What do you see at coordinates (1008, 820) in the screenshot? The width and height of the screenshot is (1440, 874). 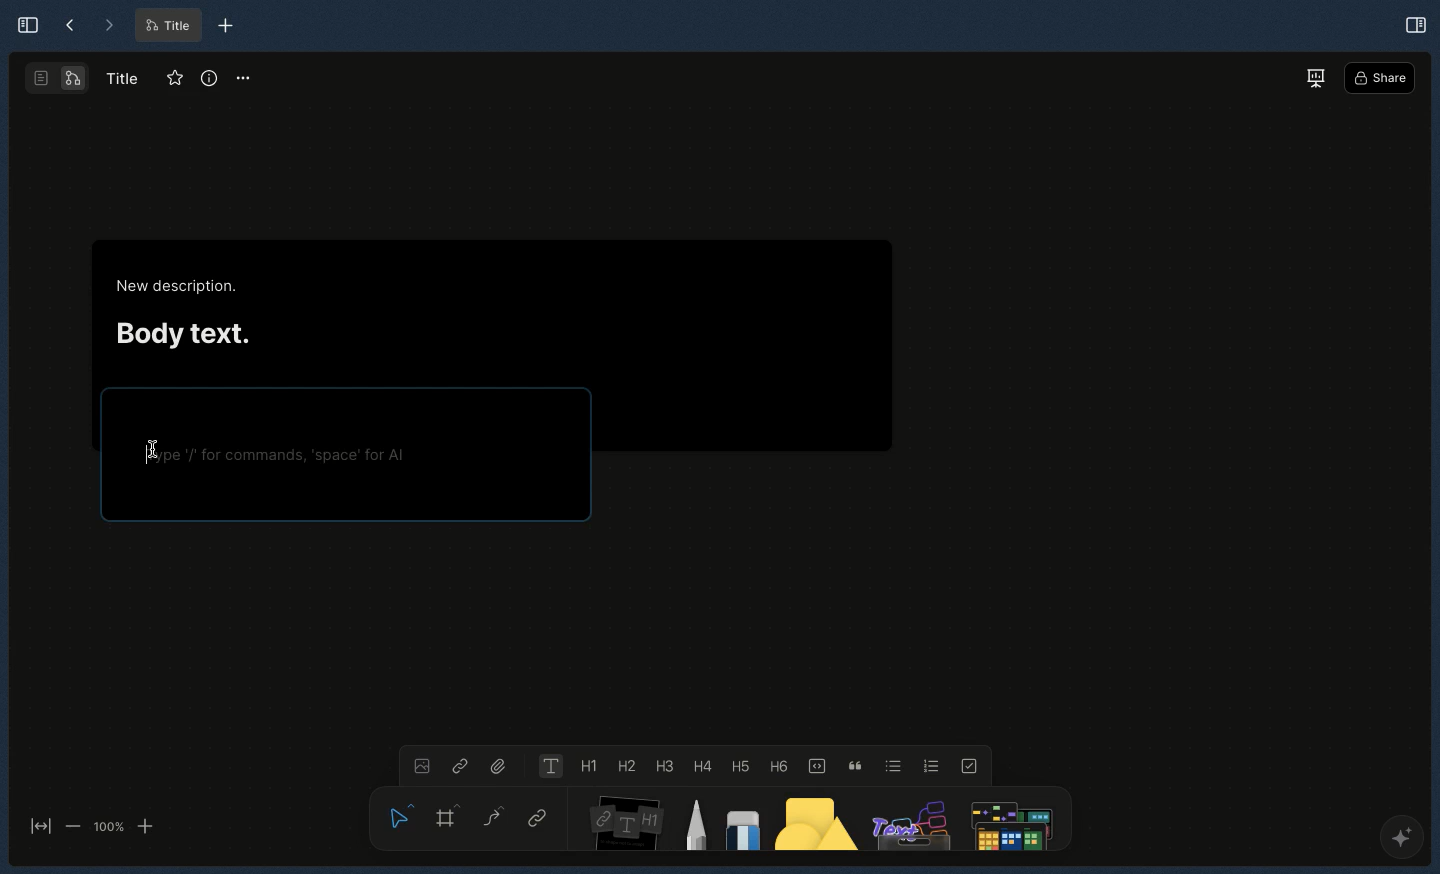 I see `Search file or anything` at bounding box center [1008, 820].